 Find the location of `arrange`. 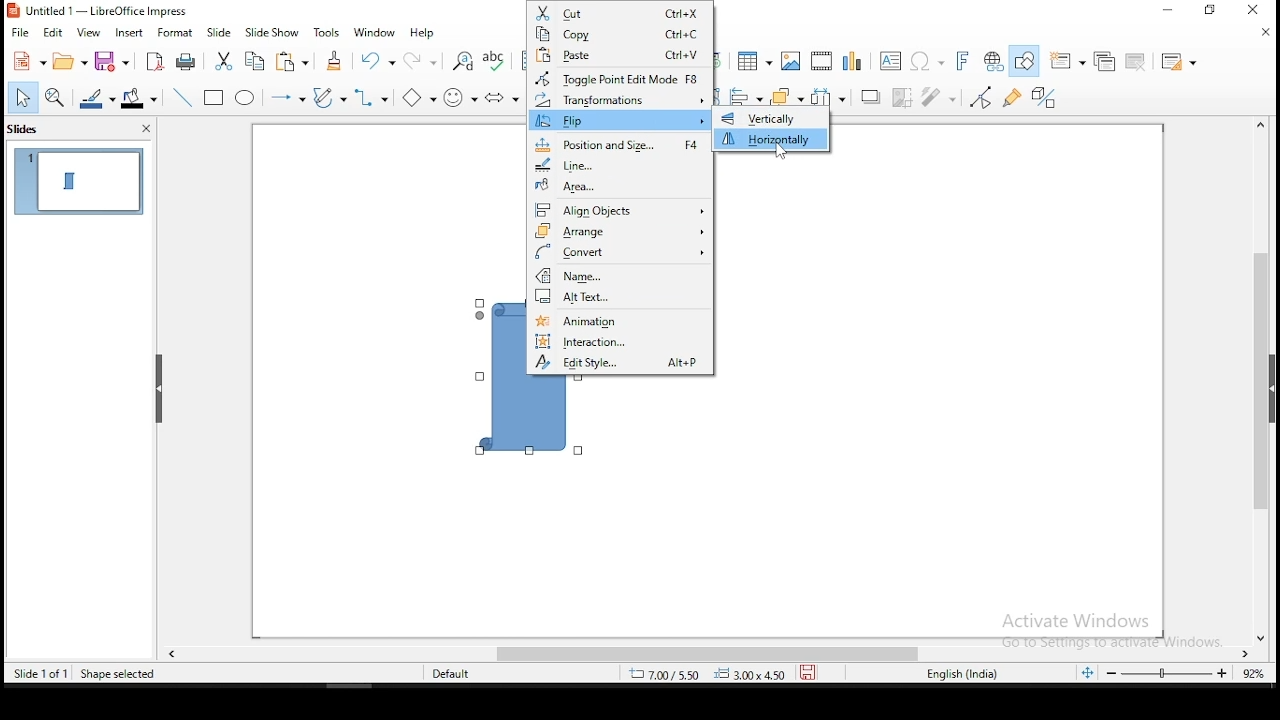

arrange is located at coordinates (616, 232).